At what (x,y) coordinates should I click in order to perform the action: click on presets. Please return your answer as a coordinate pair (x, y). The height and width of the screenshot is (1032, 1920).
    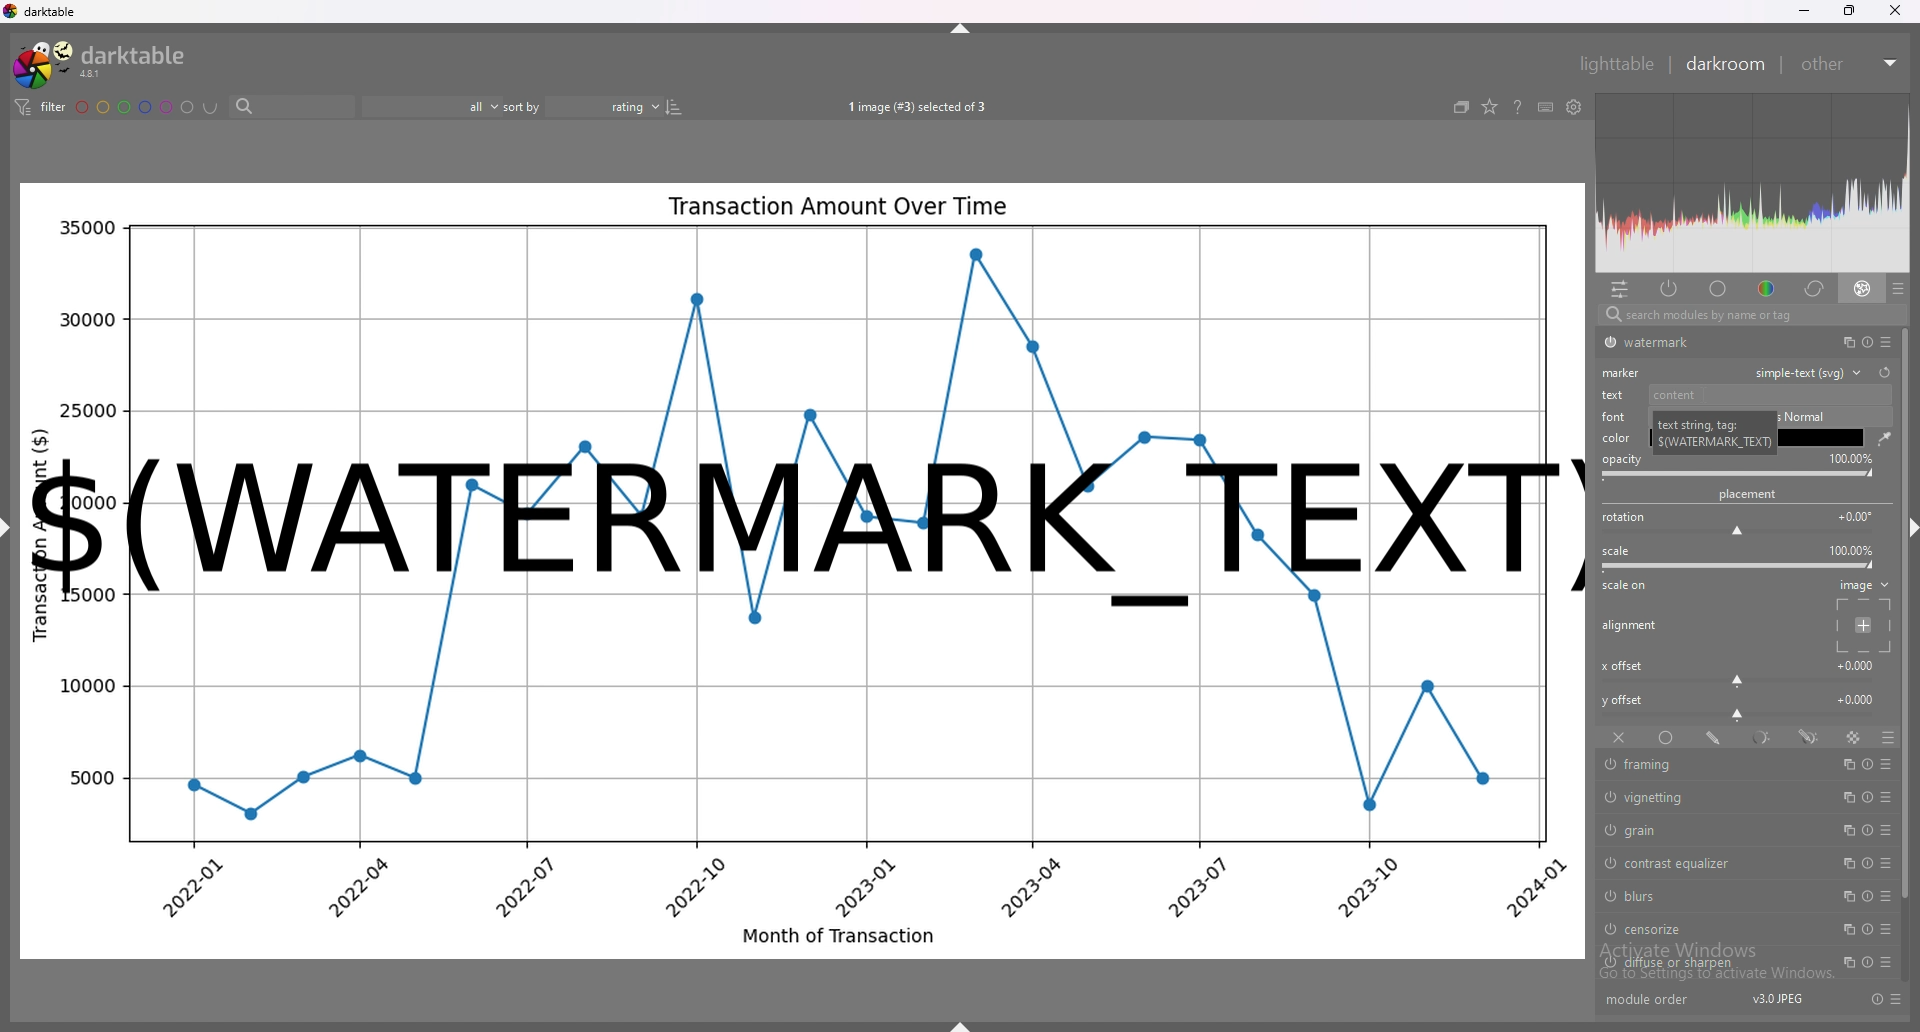
    Looking at the image, I should click on (1887, 831).